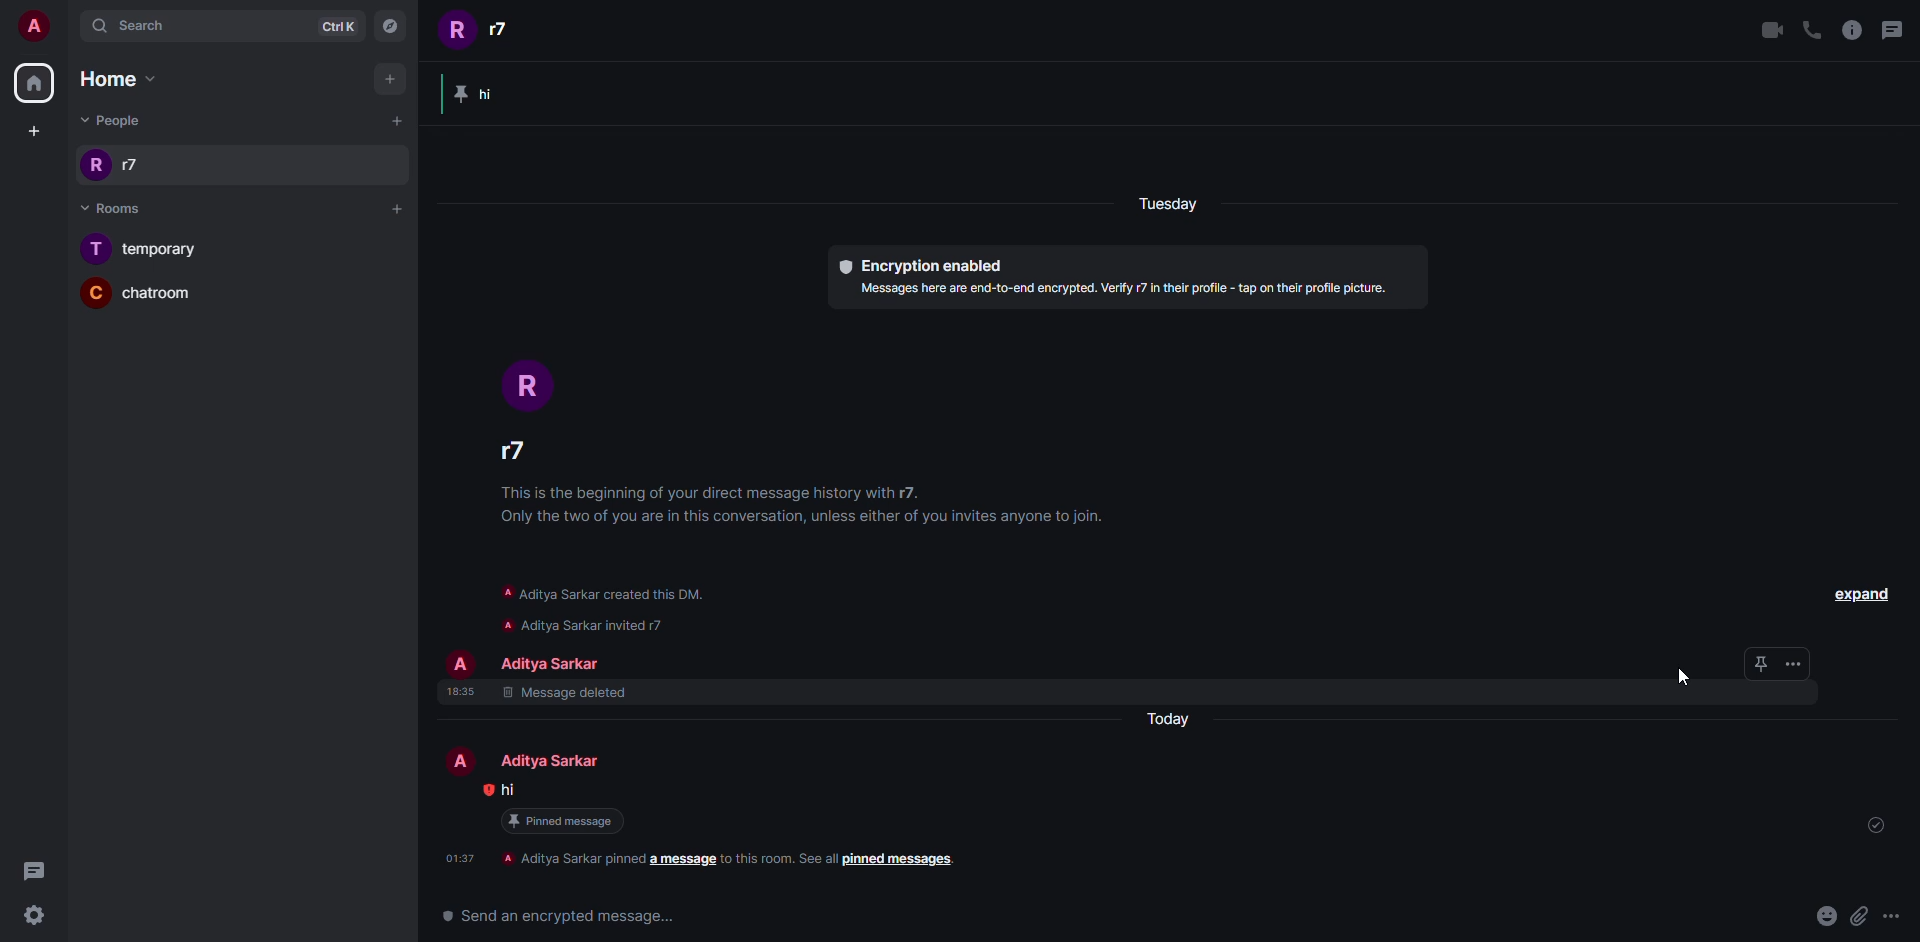 Image resolution: width=1920 pixels, height=942 pixels. What do you see at coordinates (737, 863) in the screenshot?
I see `pinned a message` at bounding box center [737, 863].